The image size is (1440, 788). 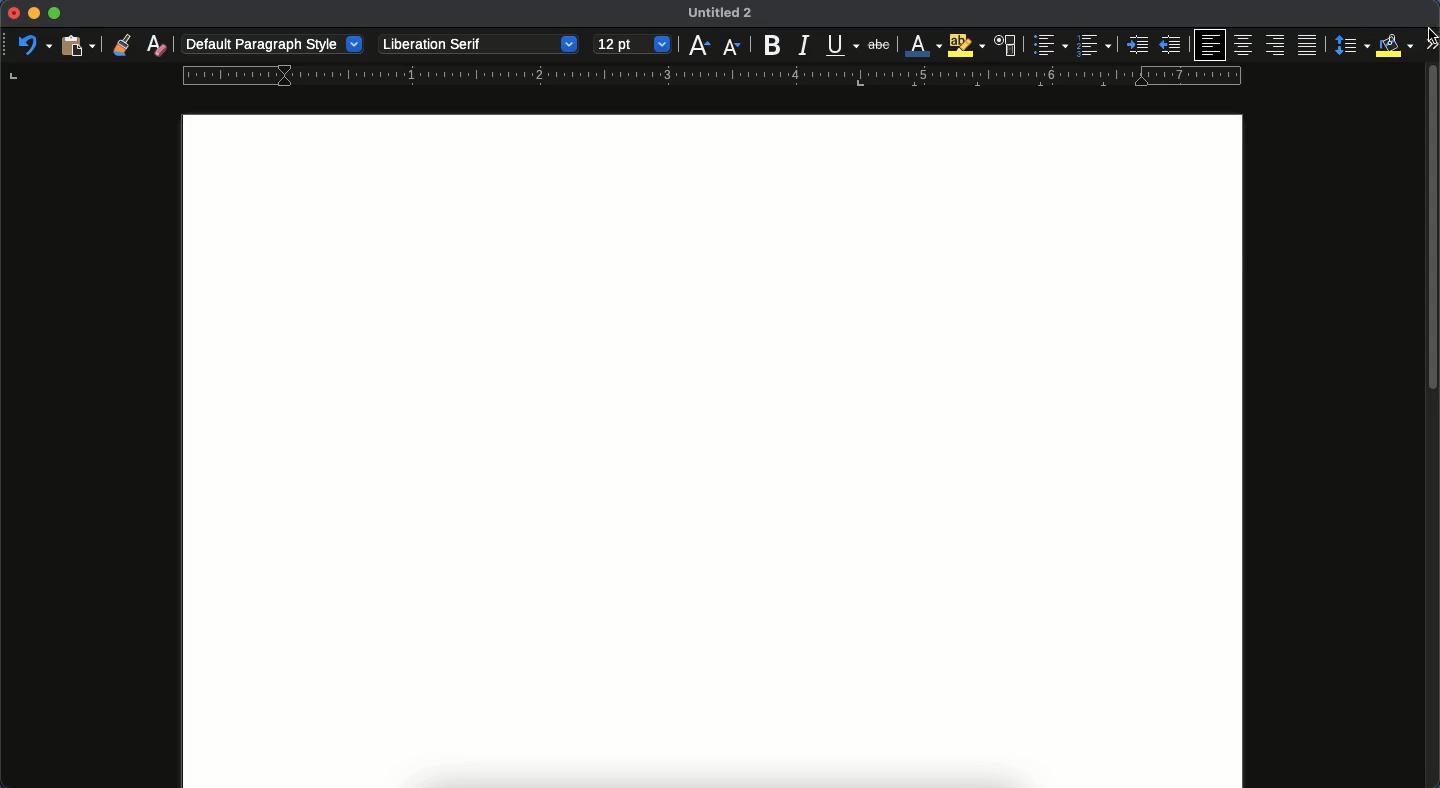 What do you see at coordinates (476, 44) in the screenshot?
I see `Liberation serif - font style` at bounding box center [476, 44].